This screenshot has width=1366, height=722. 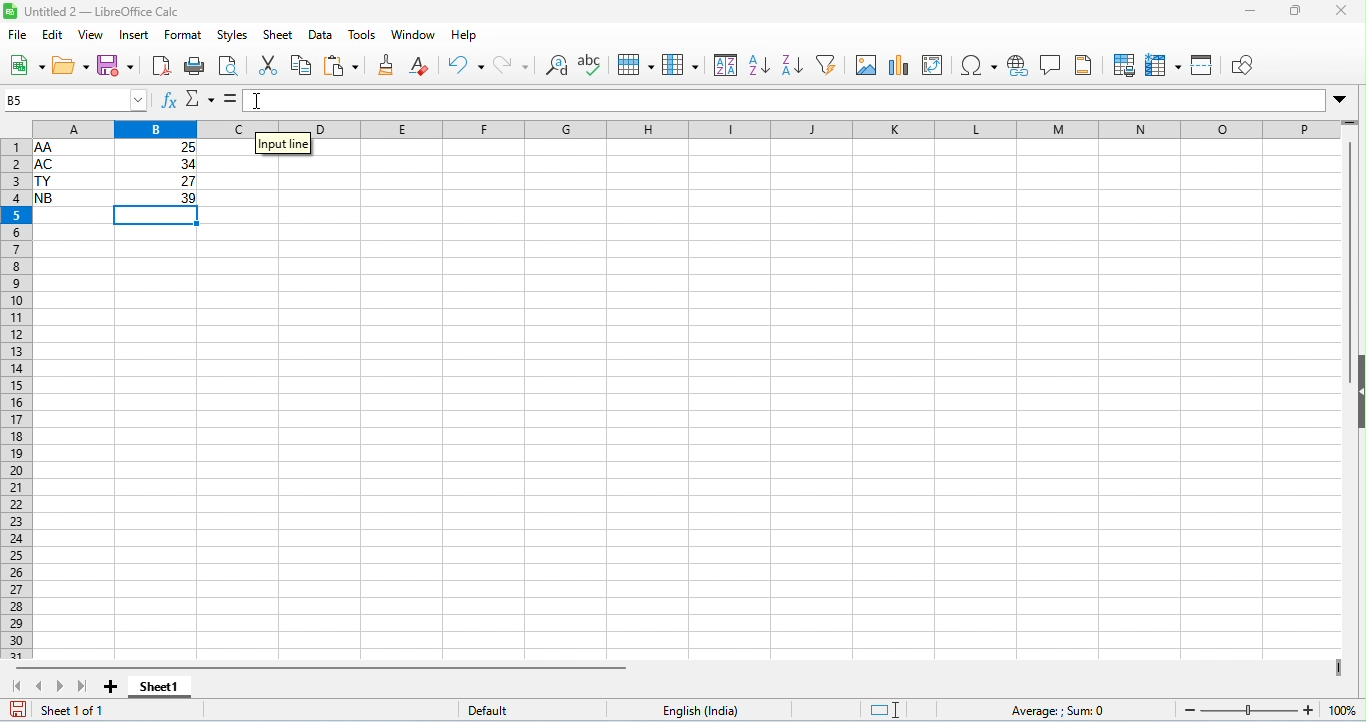 What do you see at coordinates (416, 35) in the screenshot?
I see `window` at bounding box center [416, 35].